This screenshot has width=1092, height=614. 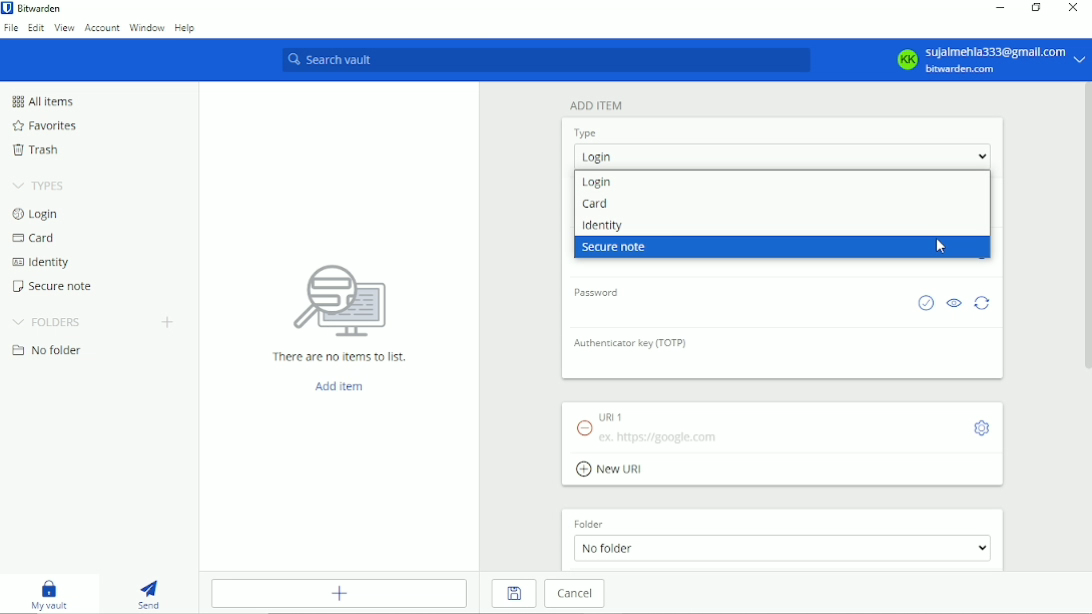 I want to click on Cursor, so click(x=938, y=247).